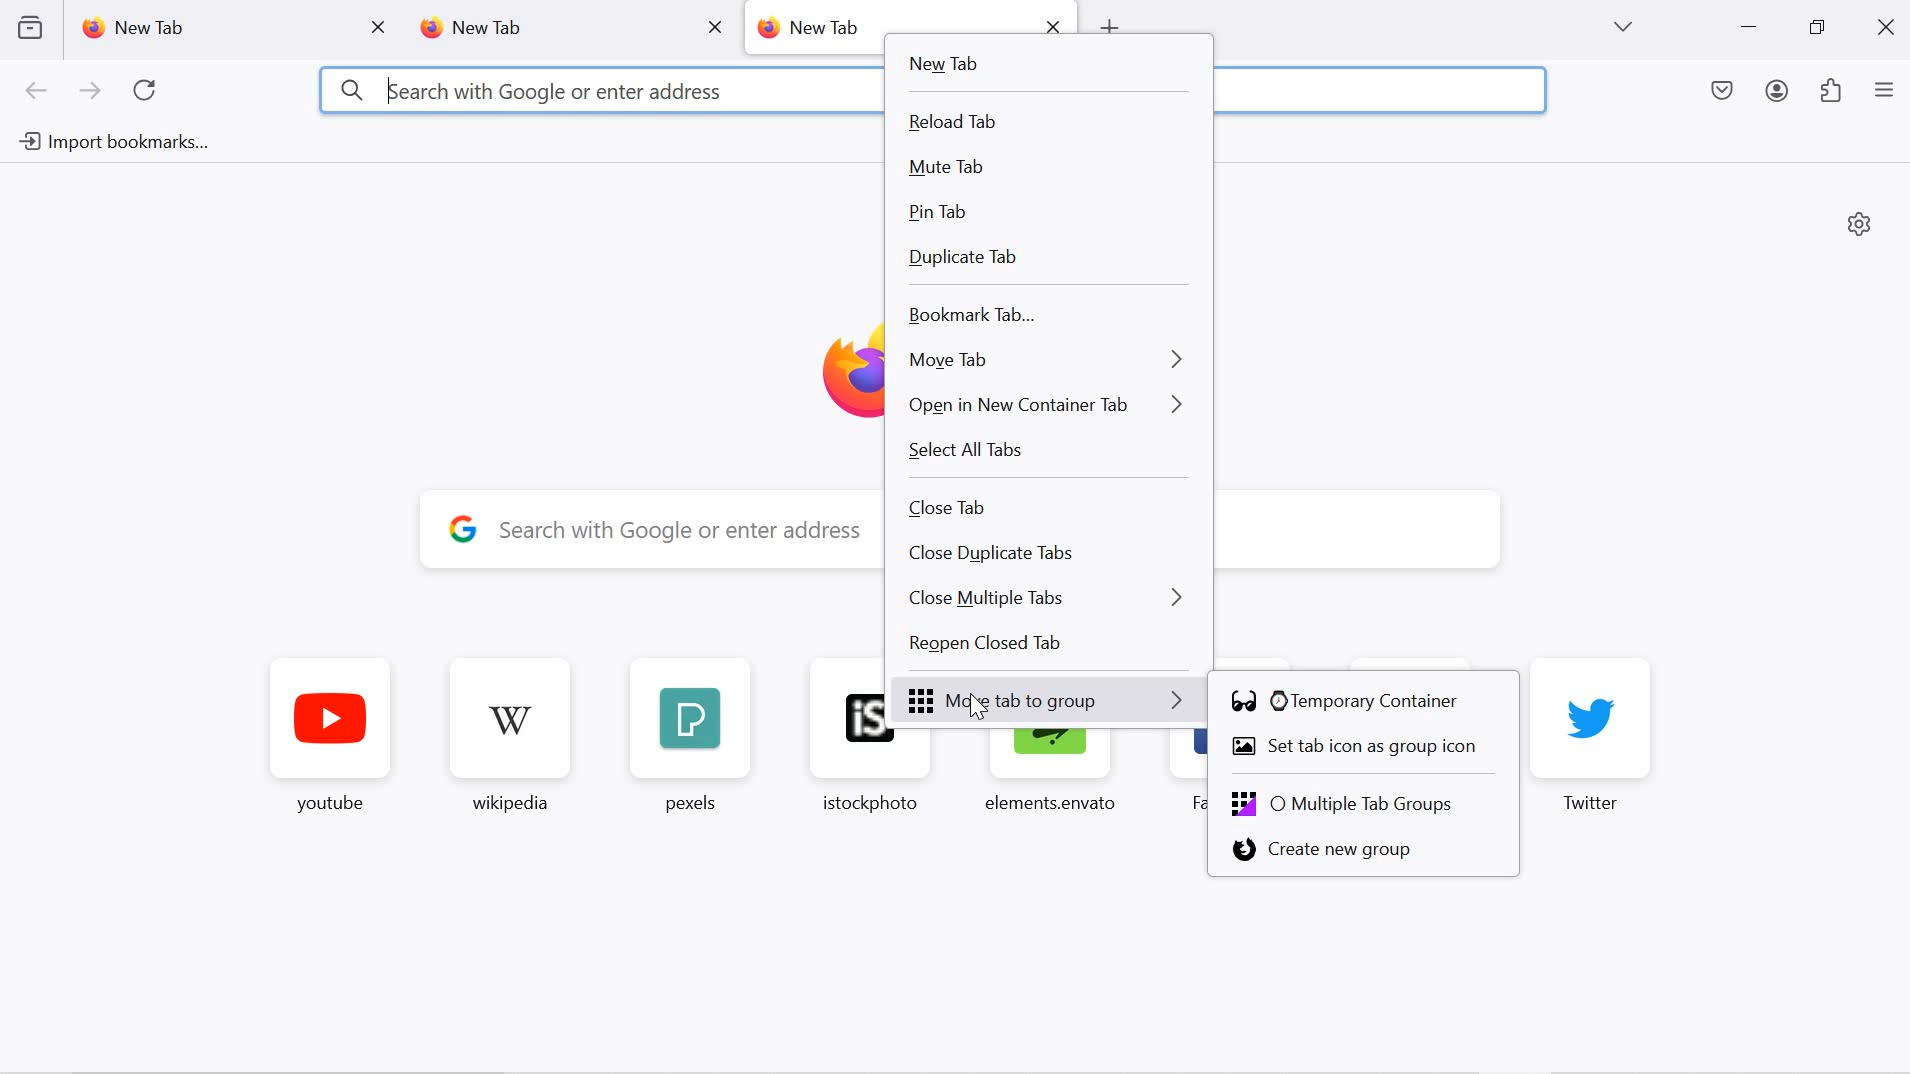  Describe the element at coordinates (1109, 23) in the screenshot. I see `open new tab` at that location.